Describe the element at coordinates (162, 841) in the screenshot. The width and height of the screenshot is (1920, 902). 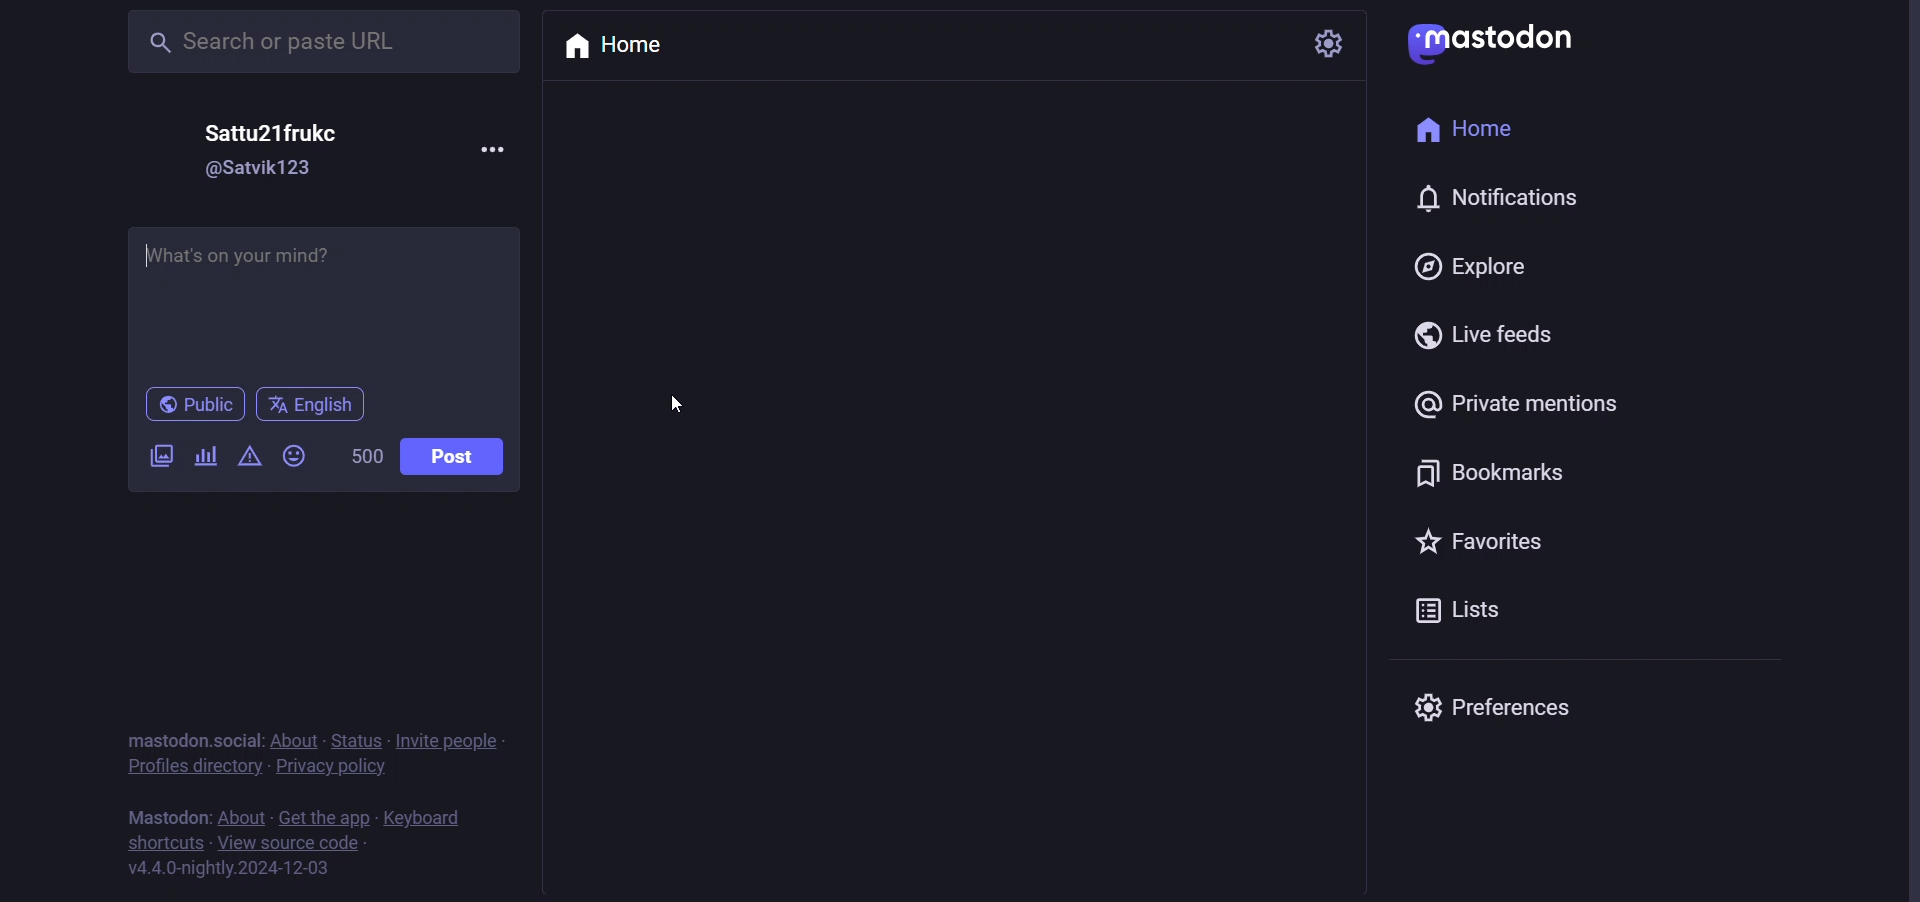
I see `shortcut` at that location.